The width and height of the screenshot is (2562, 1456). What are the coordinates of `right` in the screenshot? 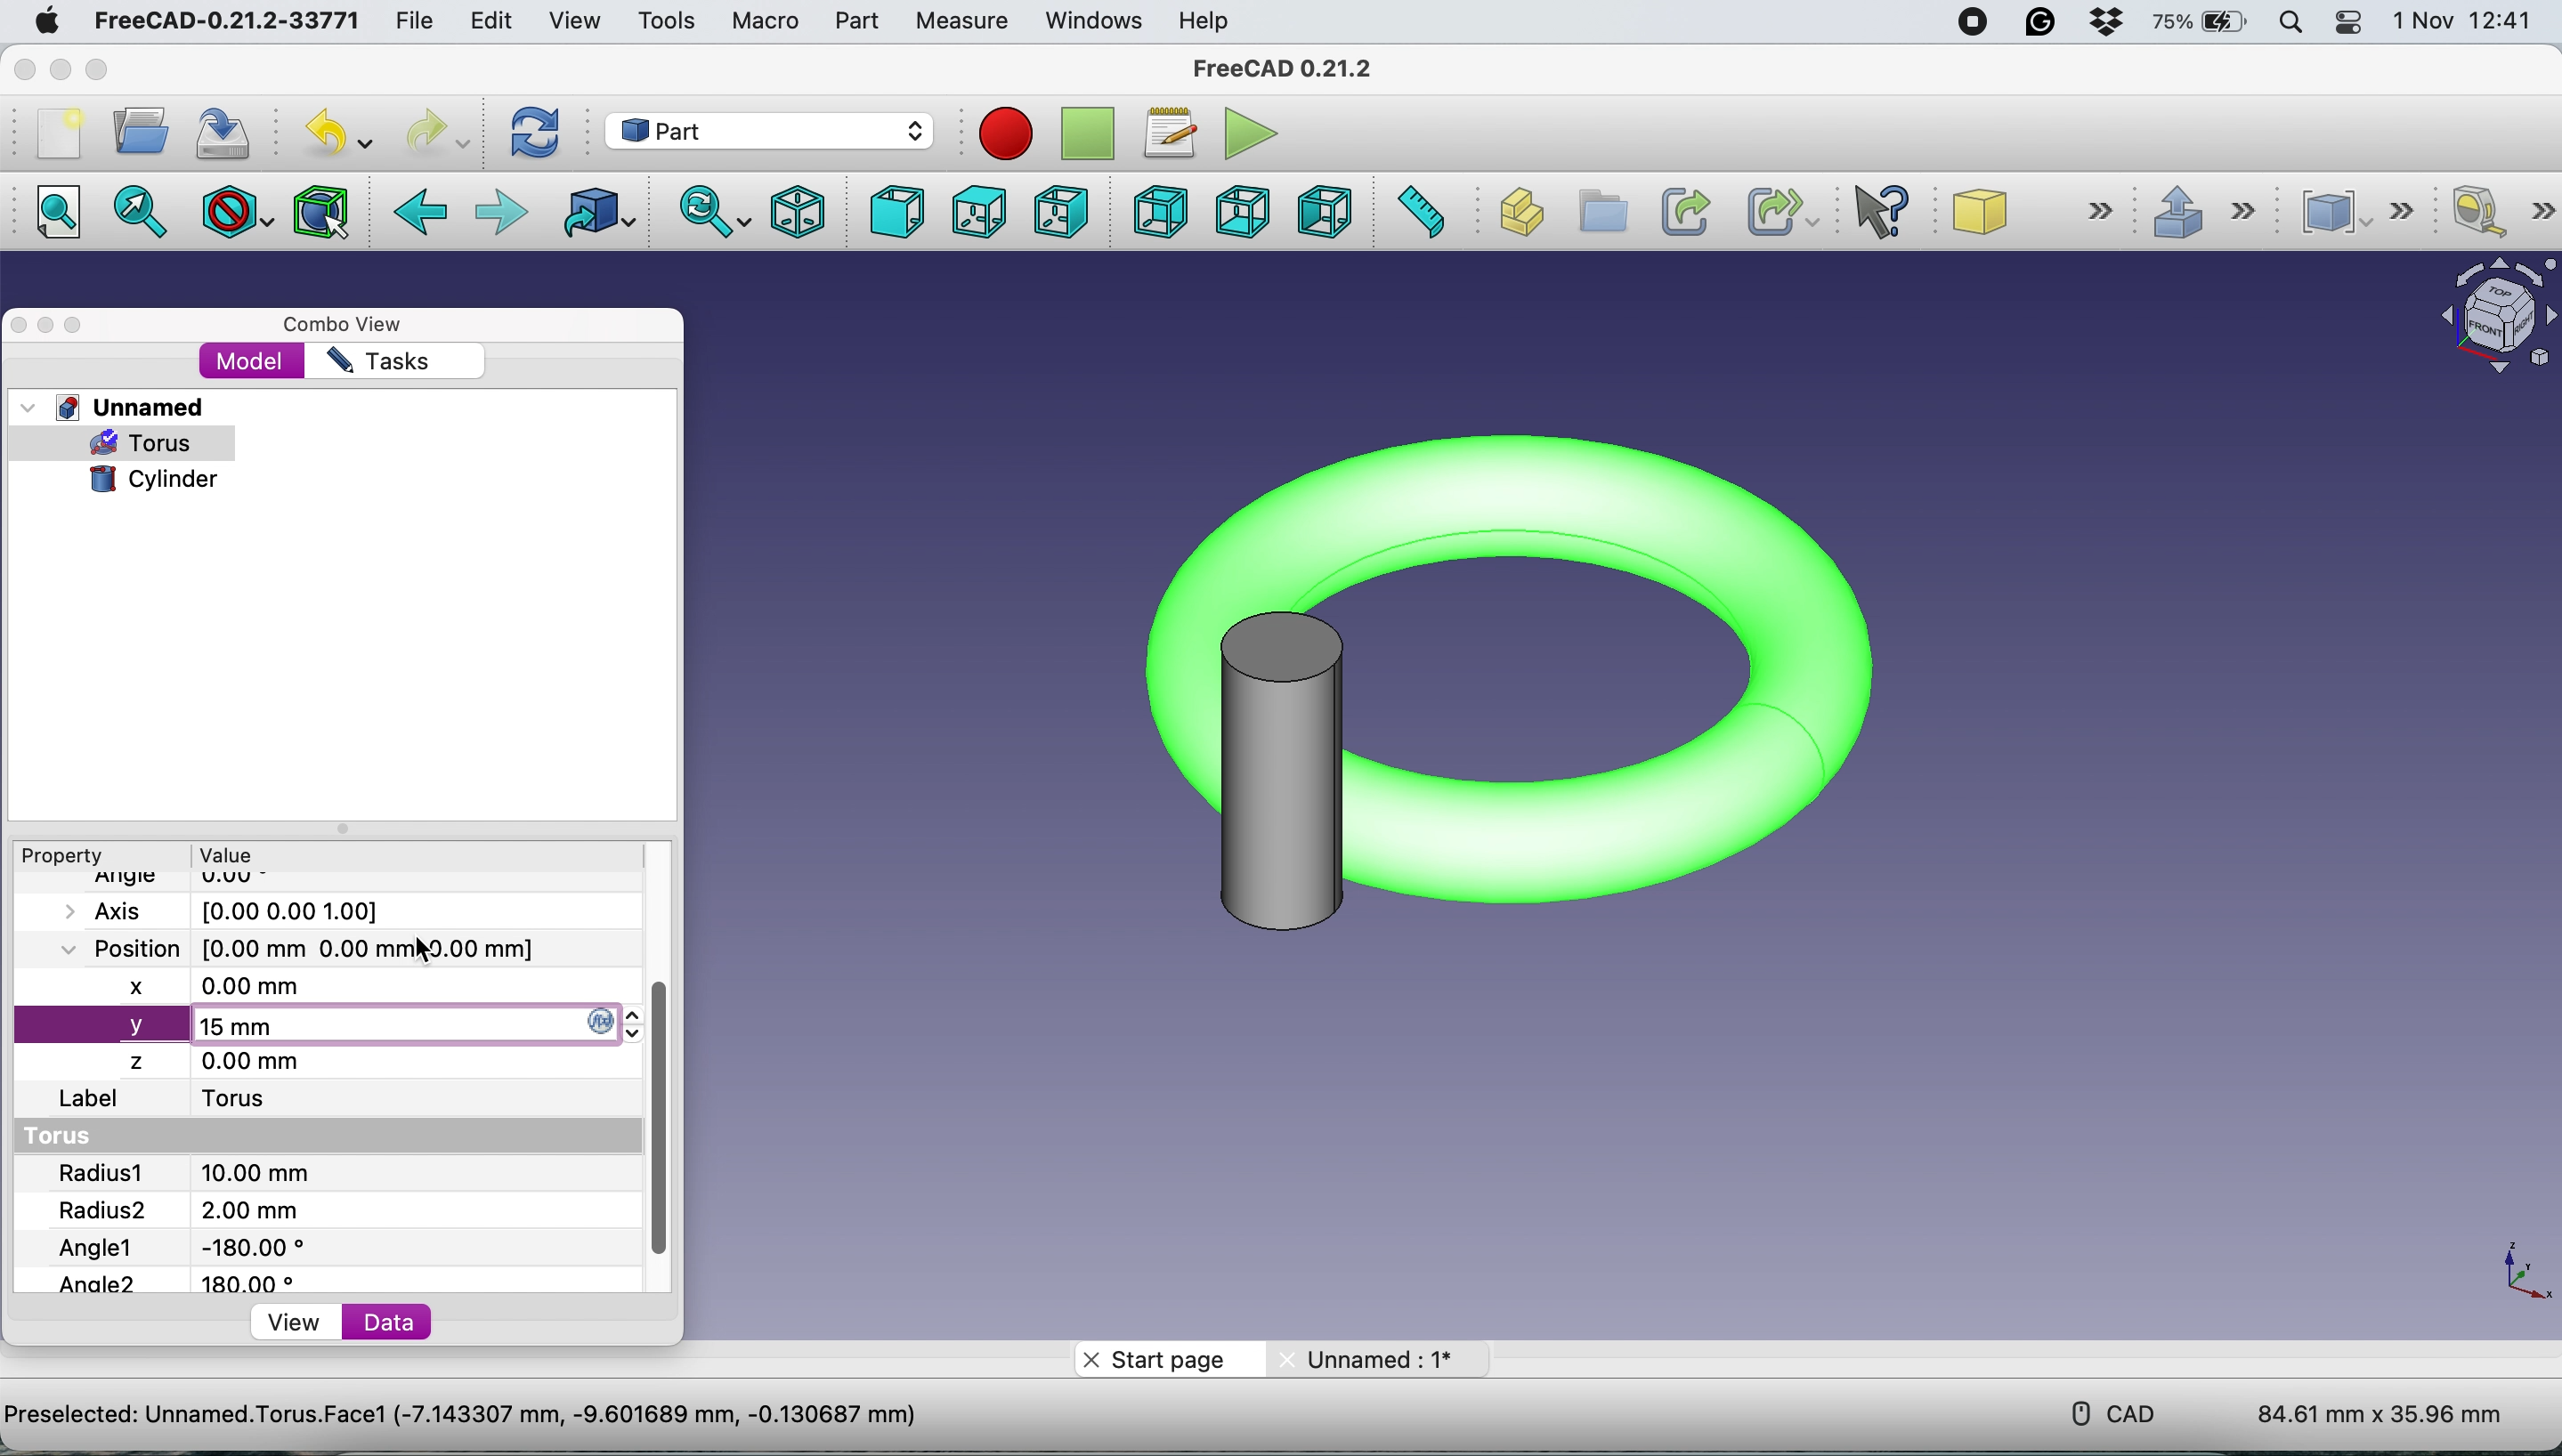 It's located at (1057, 212).